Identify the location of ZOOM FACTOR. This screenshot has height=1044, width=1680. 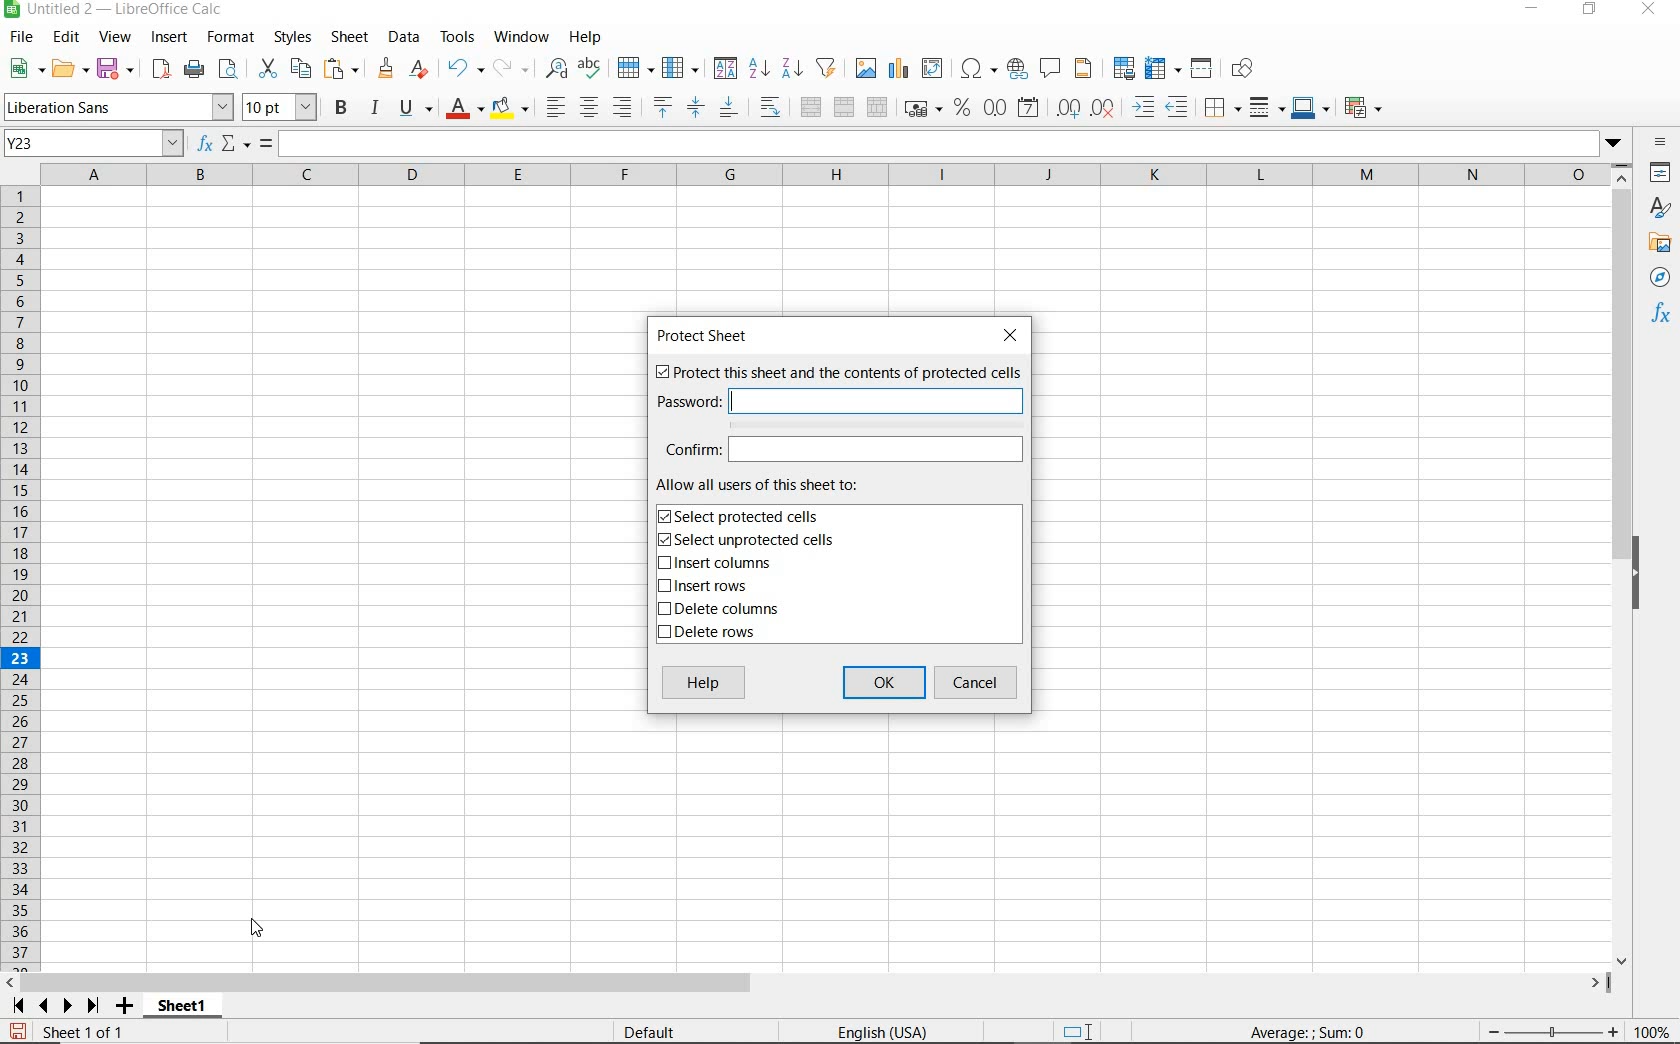
(1653, 1033).